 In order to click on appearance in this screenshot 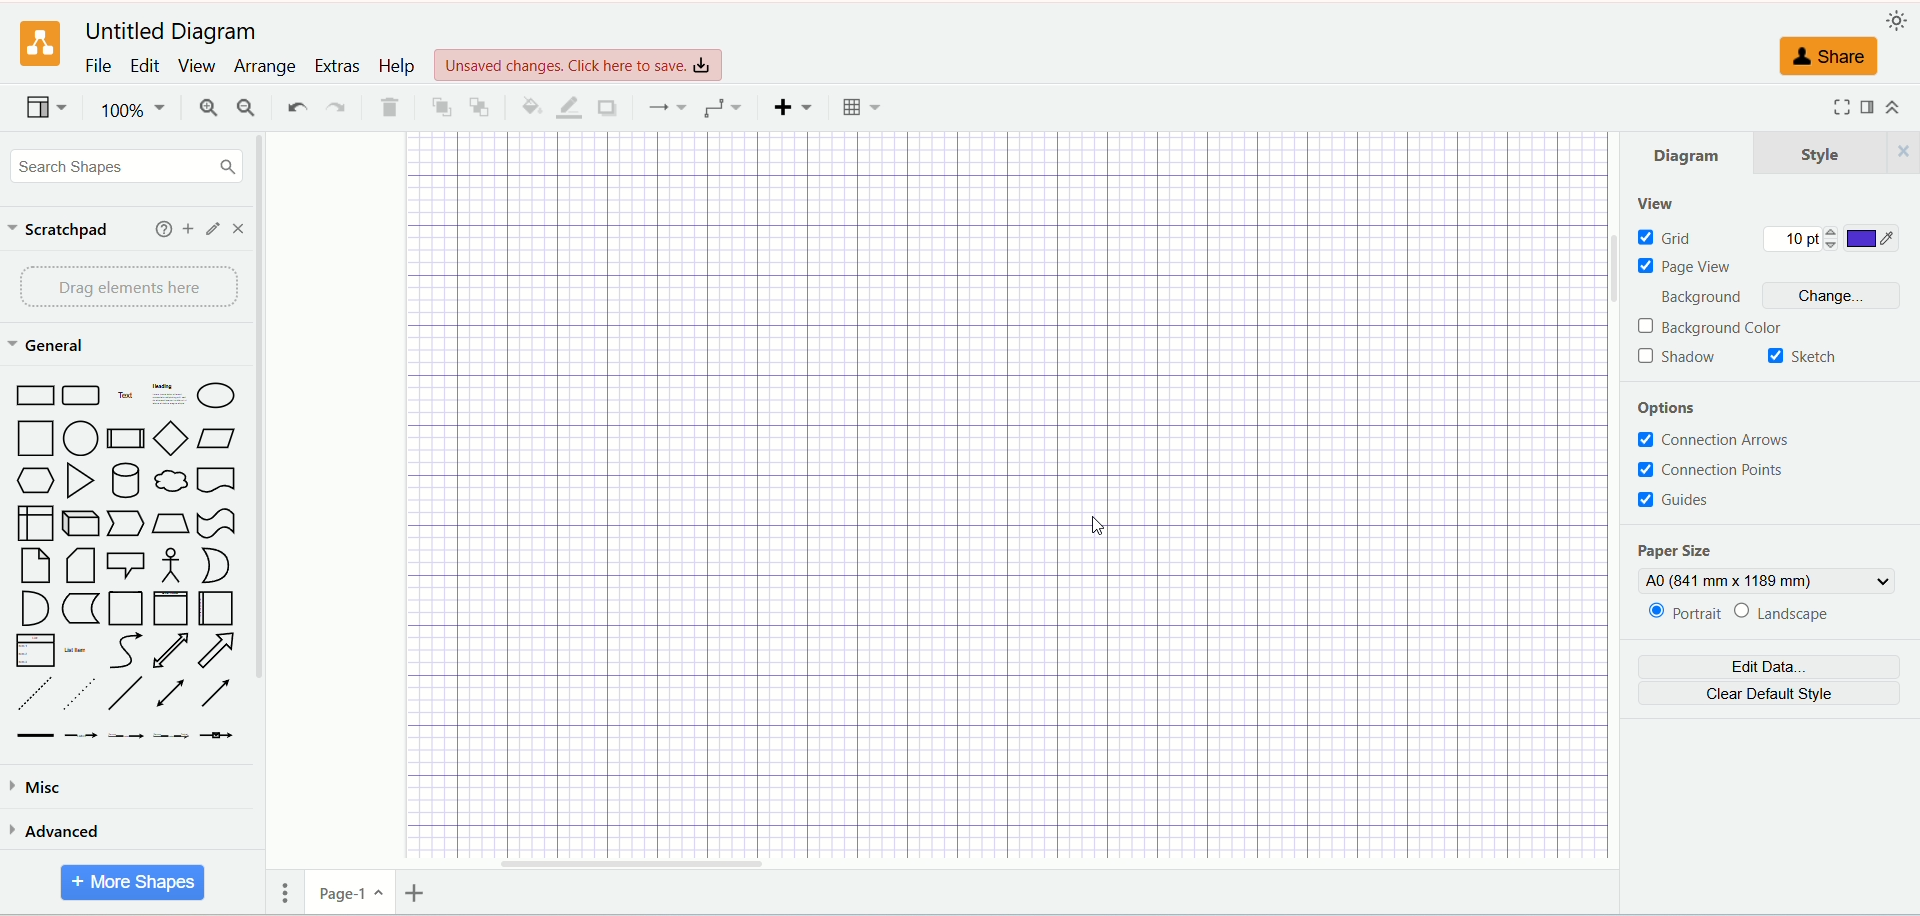, I will do `click(1898, 21)`.